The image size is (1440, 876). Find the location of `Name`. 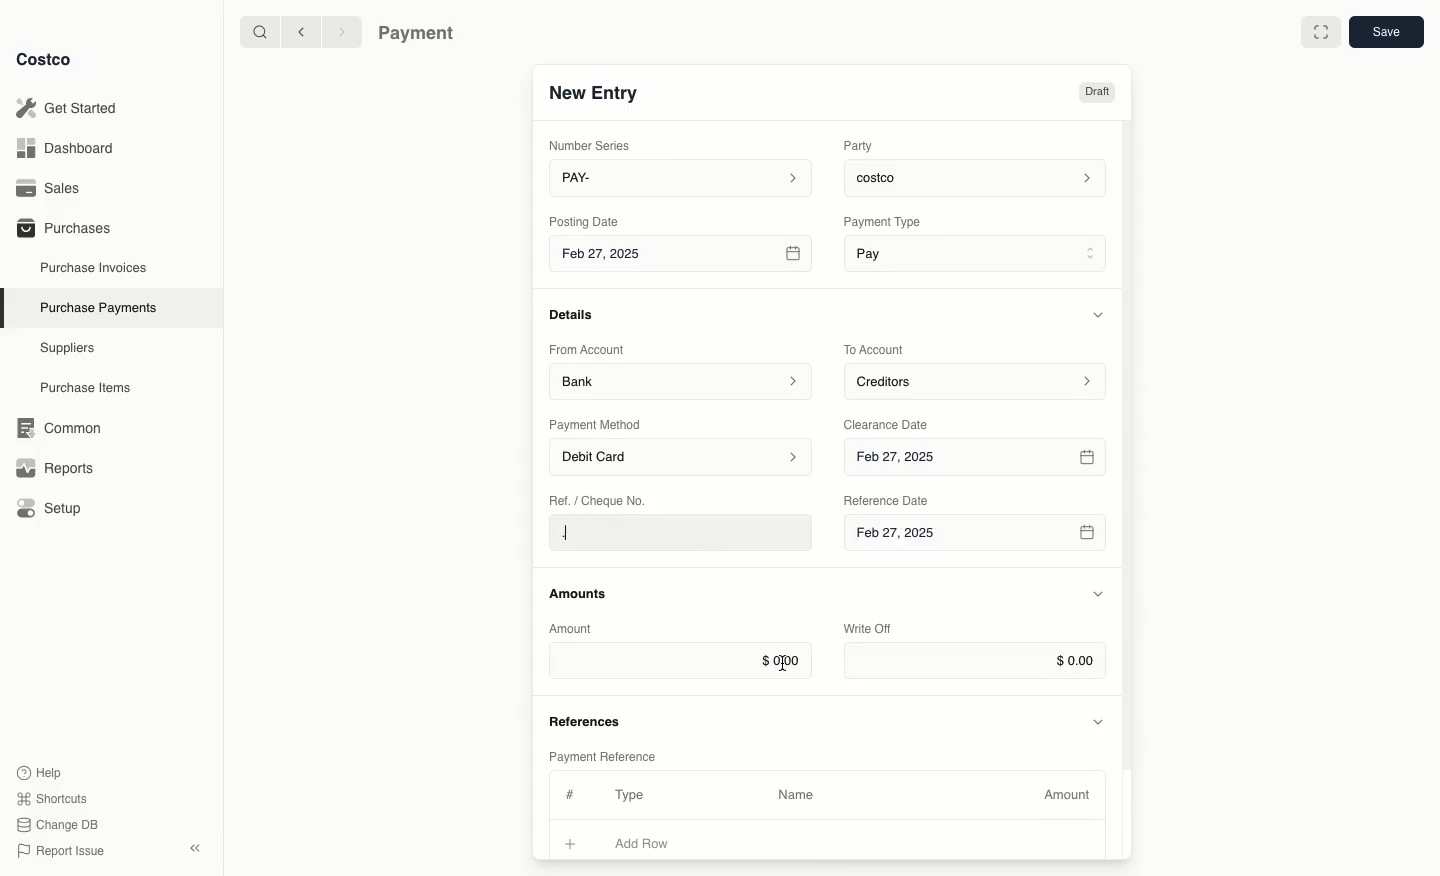

Name is located at coordinates (796, 795).